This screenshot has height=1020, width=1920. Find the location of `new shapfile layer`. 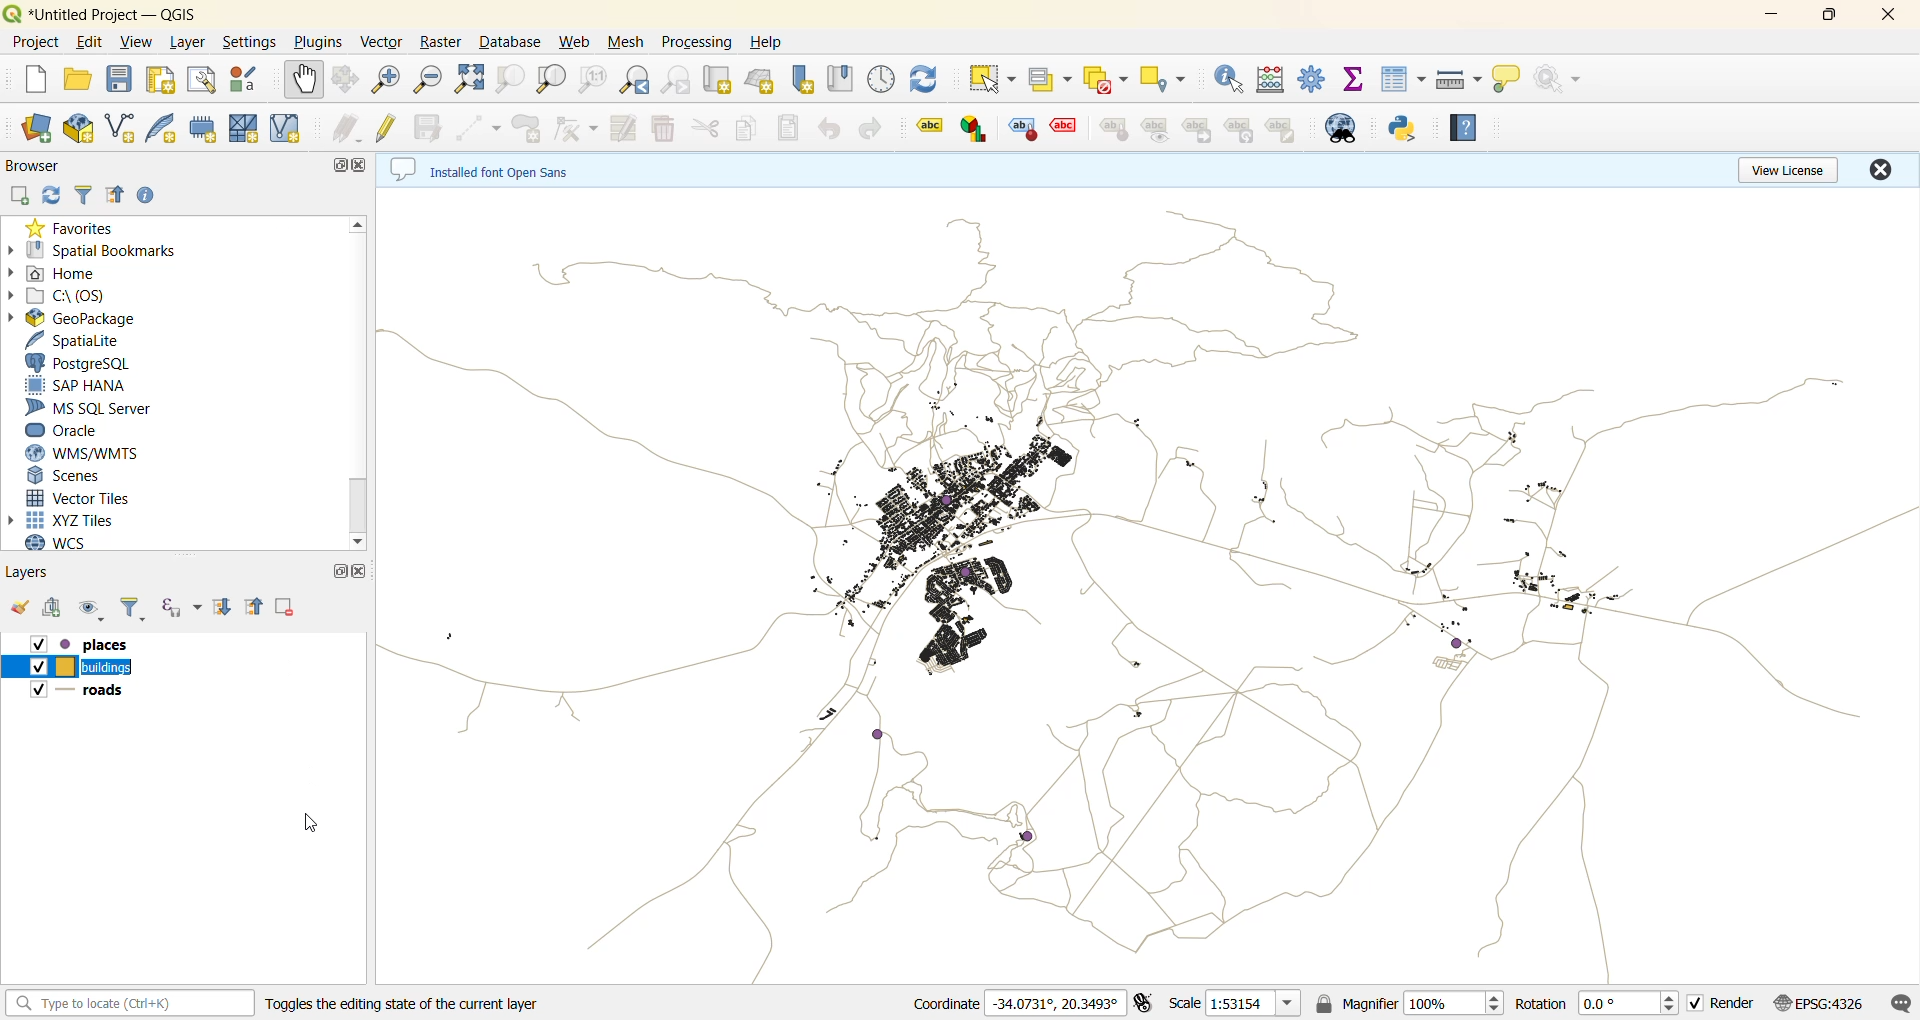

new shapfile layer is located at coordinates (121, 131).